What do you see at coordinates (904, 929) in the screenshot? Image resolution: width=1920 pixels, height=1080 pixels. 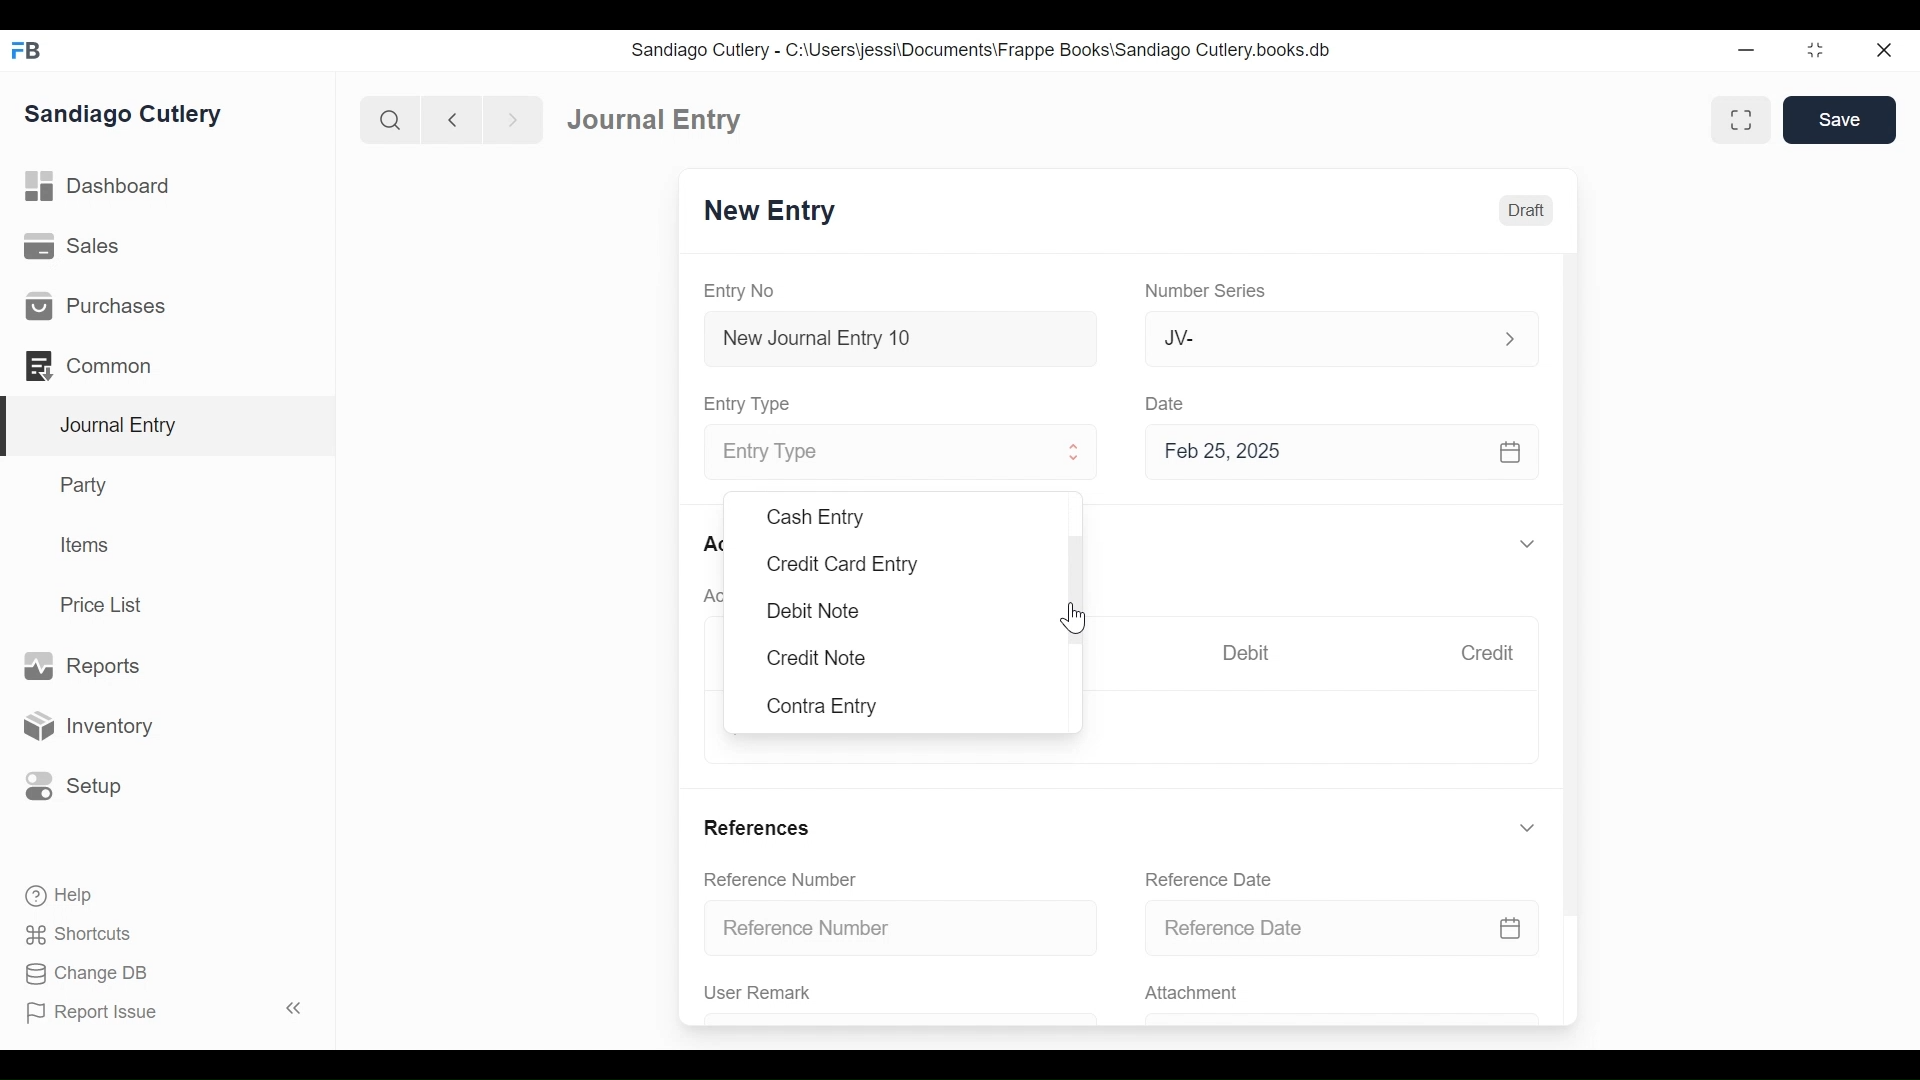 I see `Reference Number` at bounding box center [904, 929].